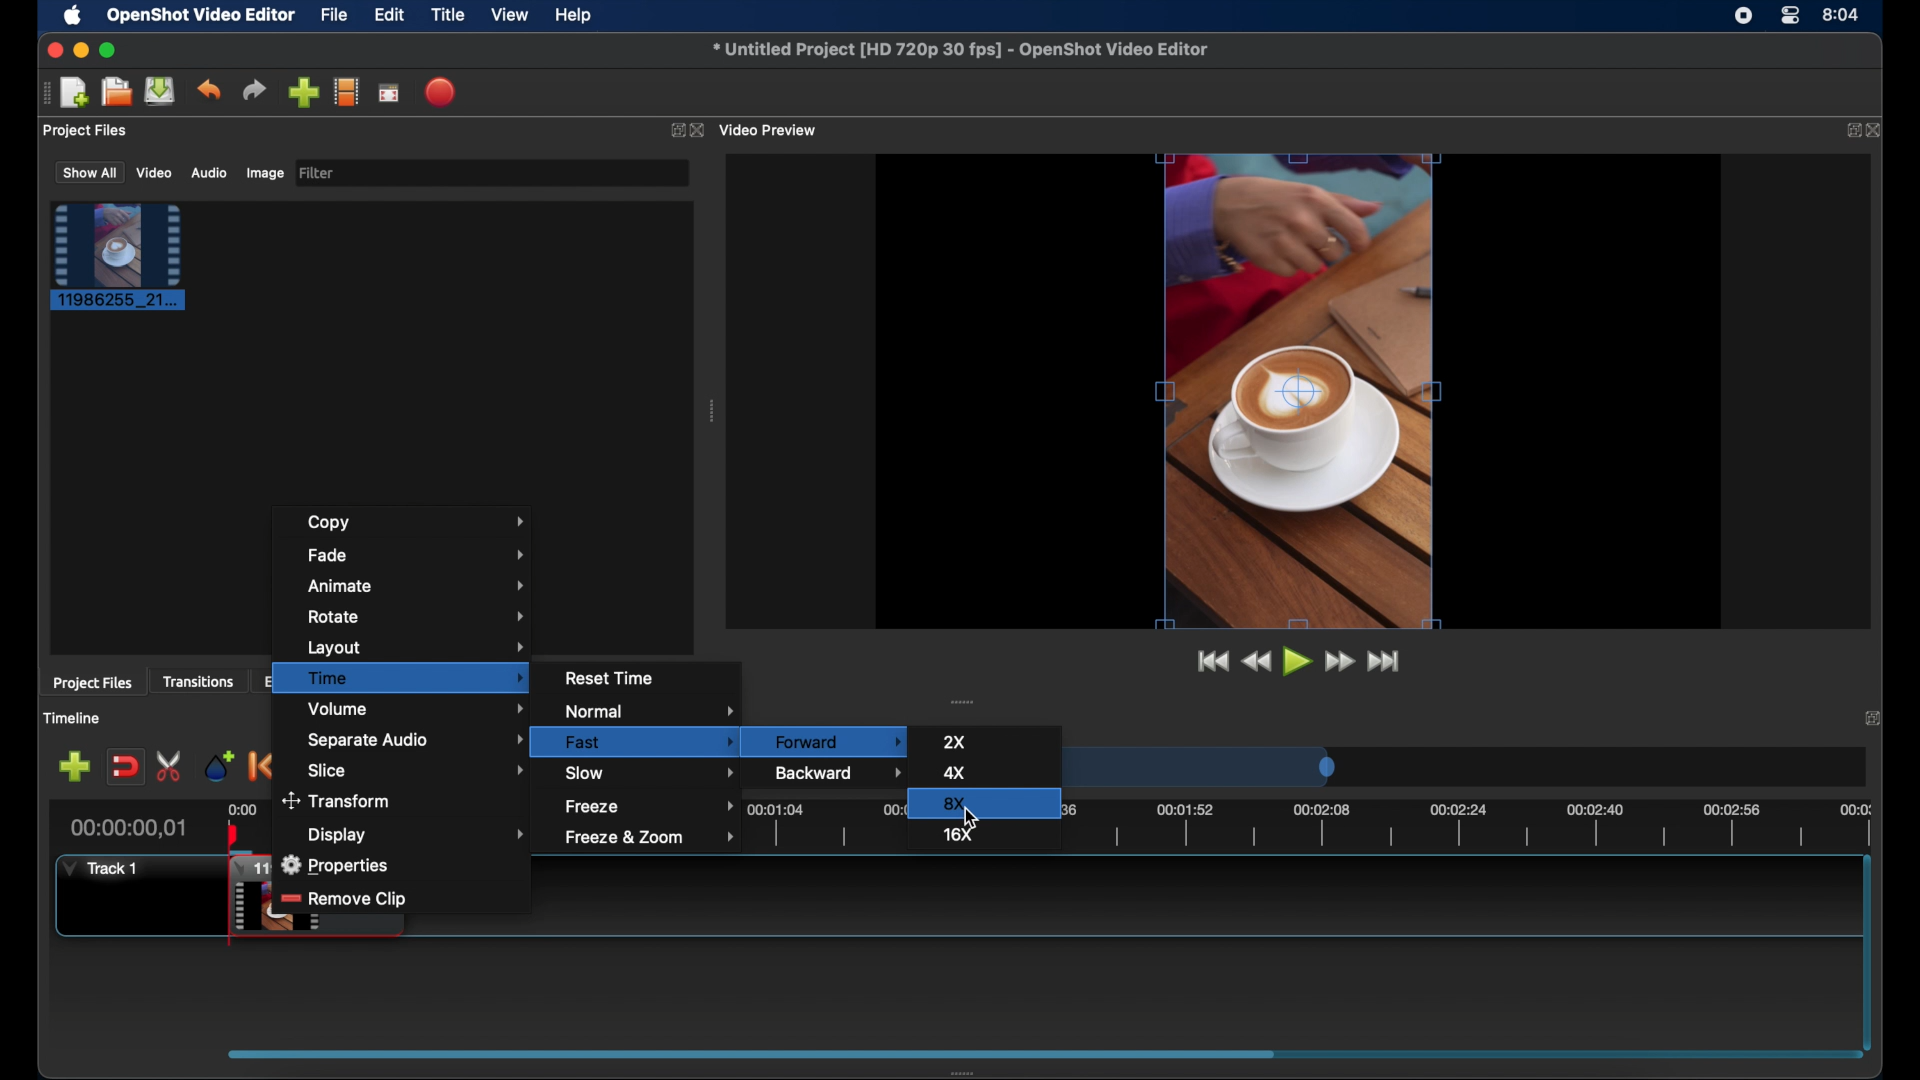 Image resolution: width=1920 pixels, height=1080 pixels. Describe the element at coordinates (76, 91) in the screenshot. I see `new project` at that location.